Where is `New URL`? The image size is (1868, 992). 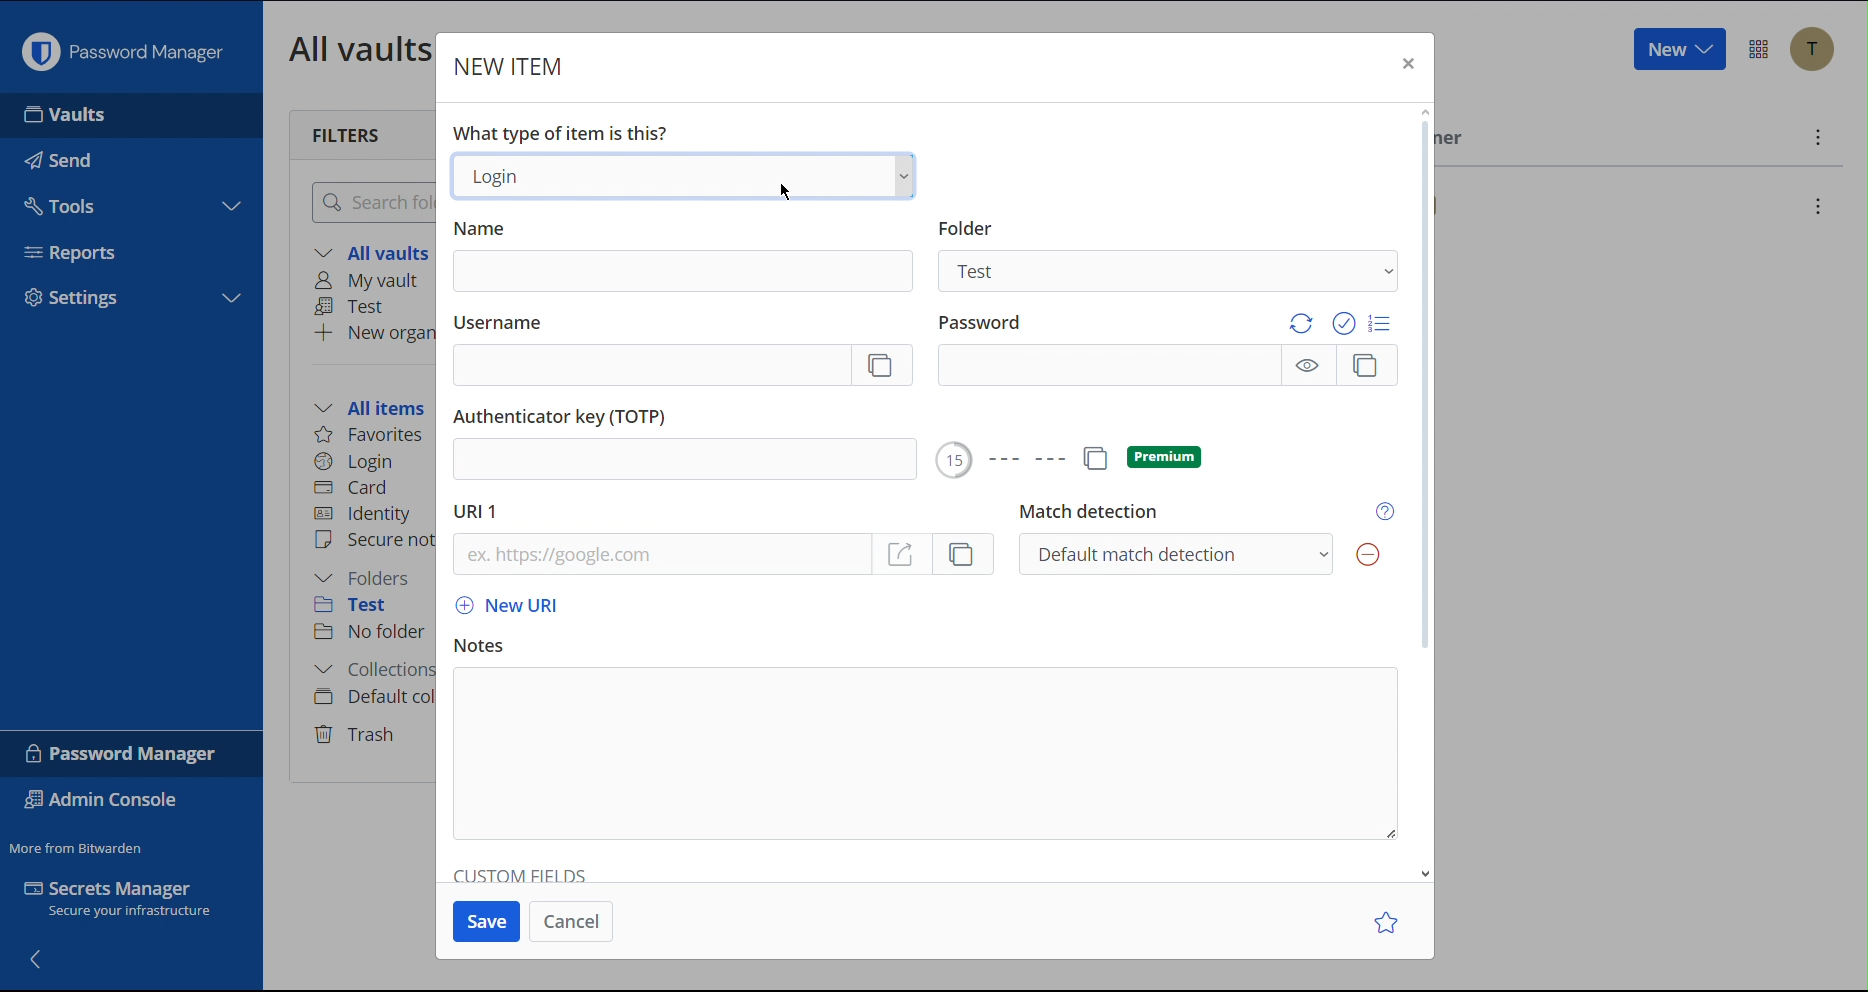
New URL is located at coordinates (503, 607).